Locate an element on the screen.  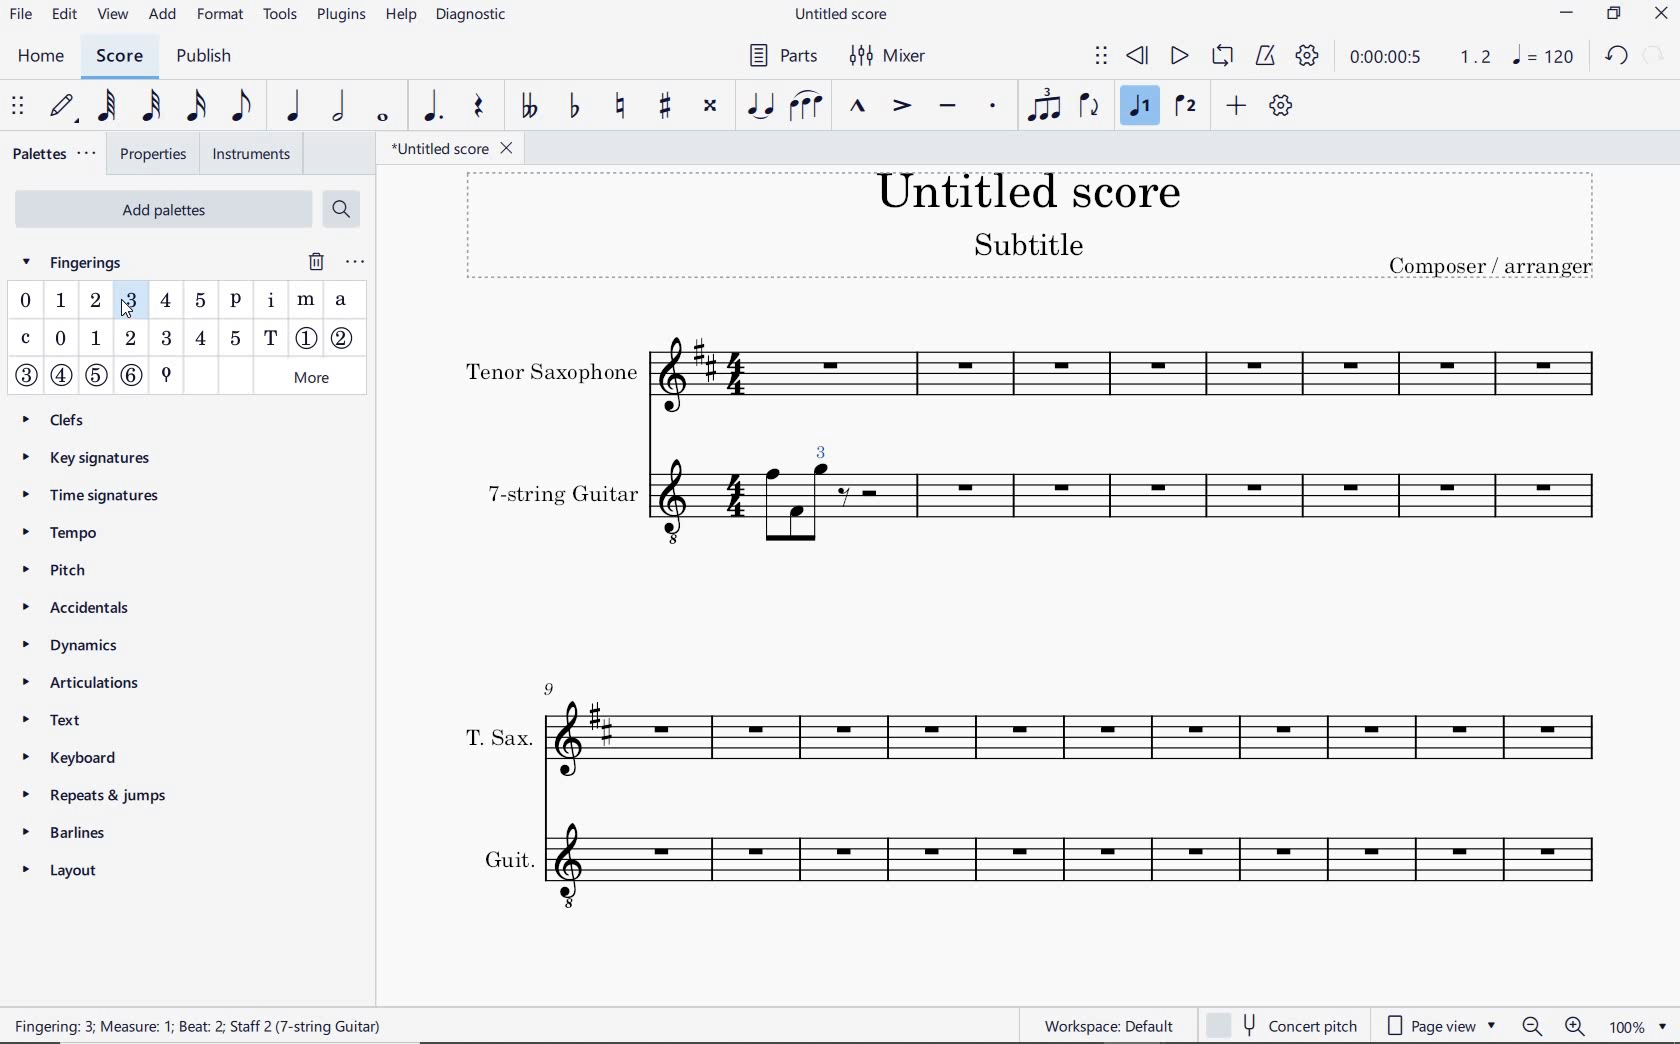
SEARCH PALETTES is located at coordinates (344, 209).